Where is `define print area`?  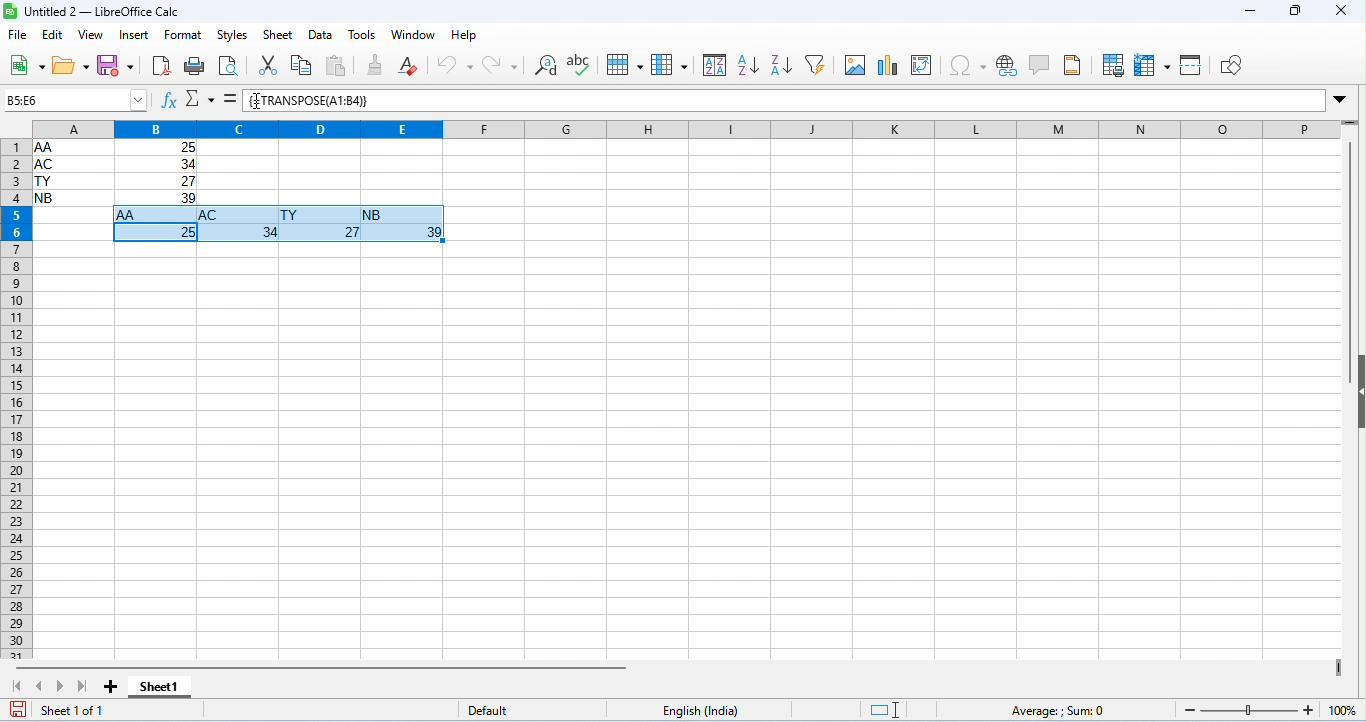
define print area is located at coordinates (1115, 64).